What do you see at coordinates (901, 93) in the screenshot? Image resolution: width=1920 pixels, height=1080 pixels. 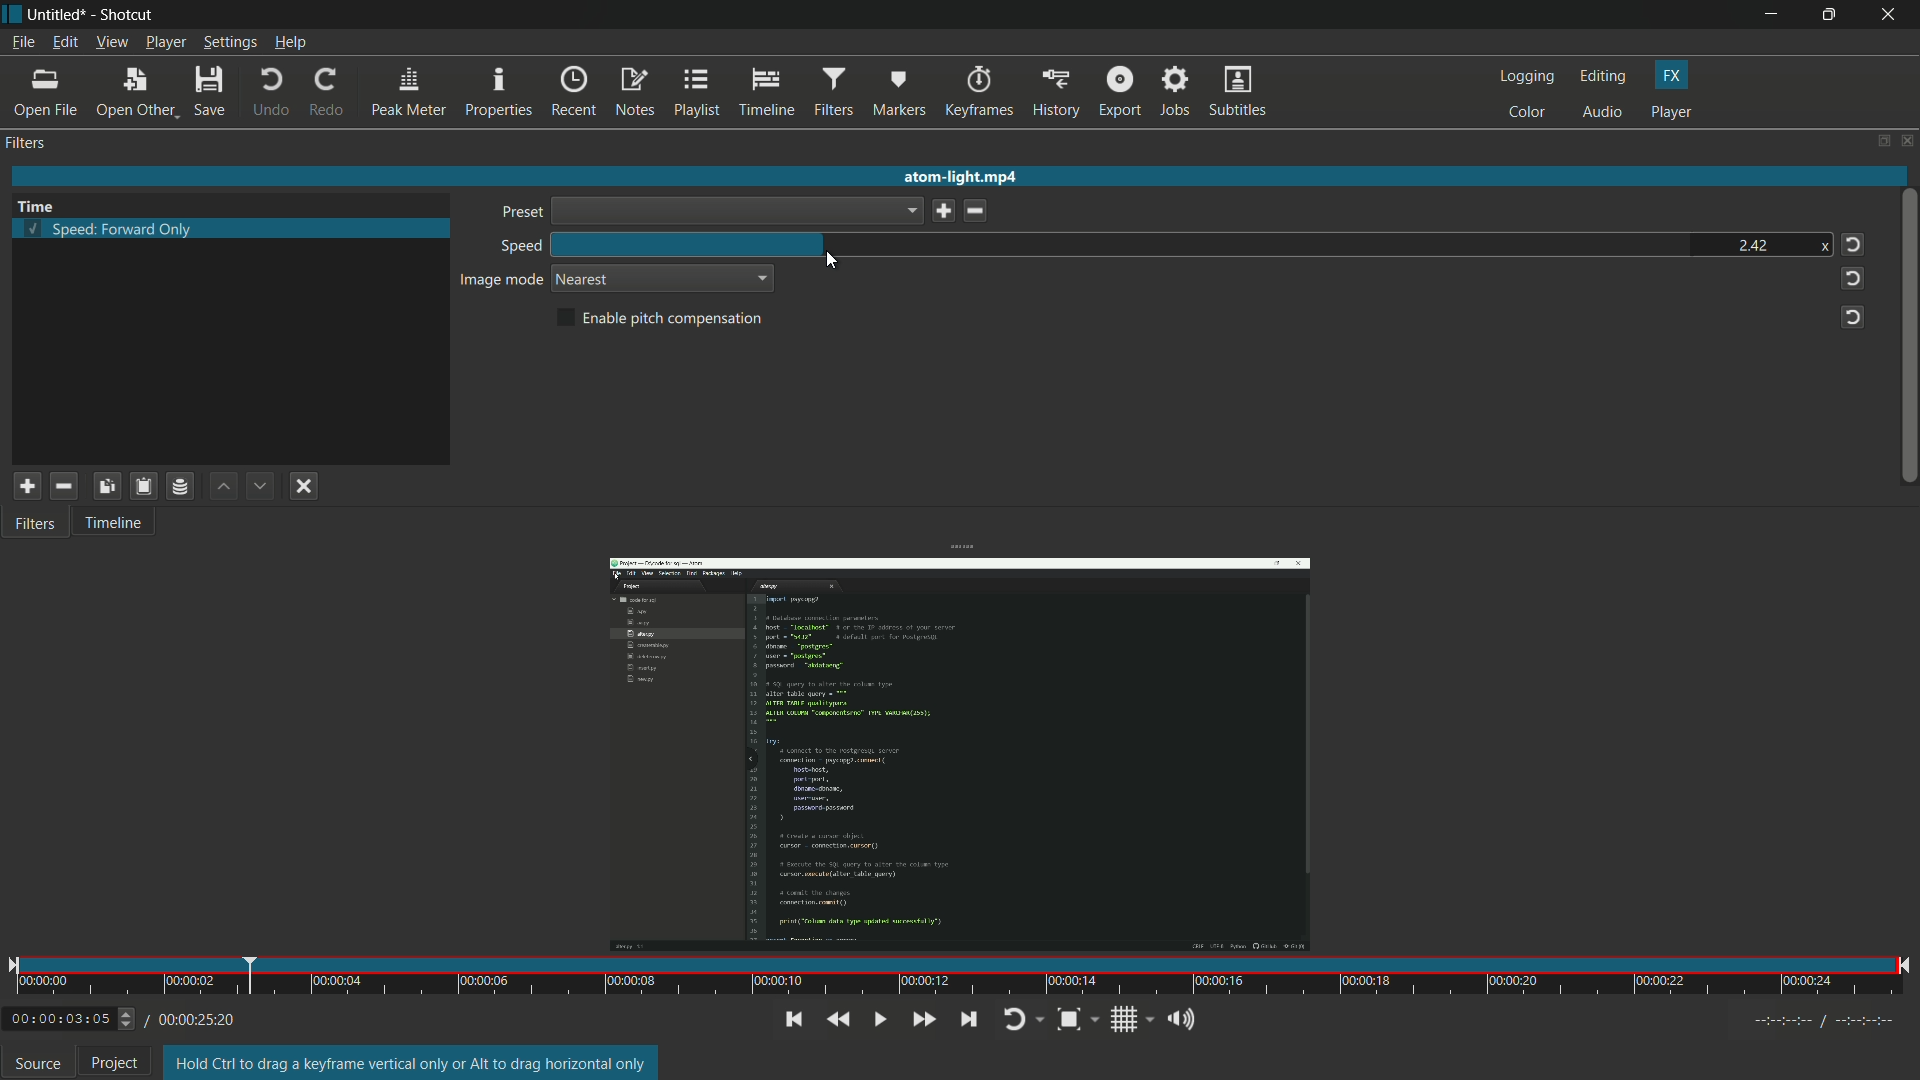 I see `markers` at bounding box center [901, 93].